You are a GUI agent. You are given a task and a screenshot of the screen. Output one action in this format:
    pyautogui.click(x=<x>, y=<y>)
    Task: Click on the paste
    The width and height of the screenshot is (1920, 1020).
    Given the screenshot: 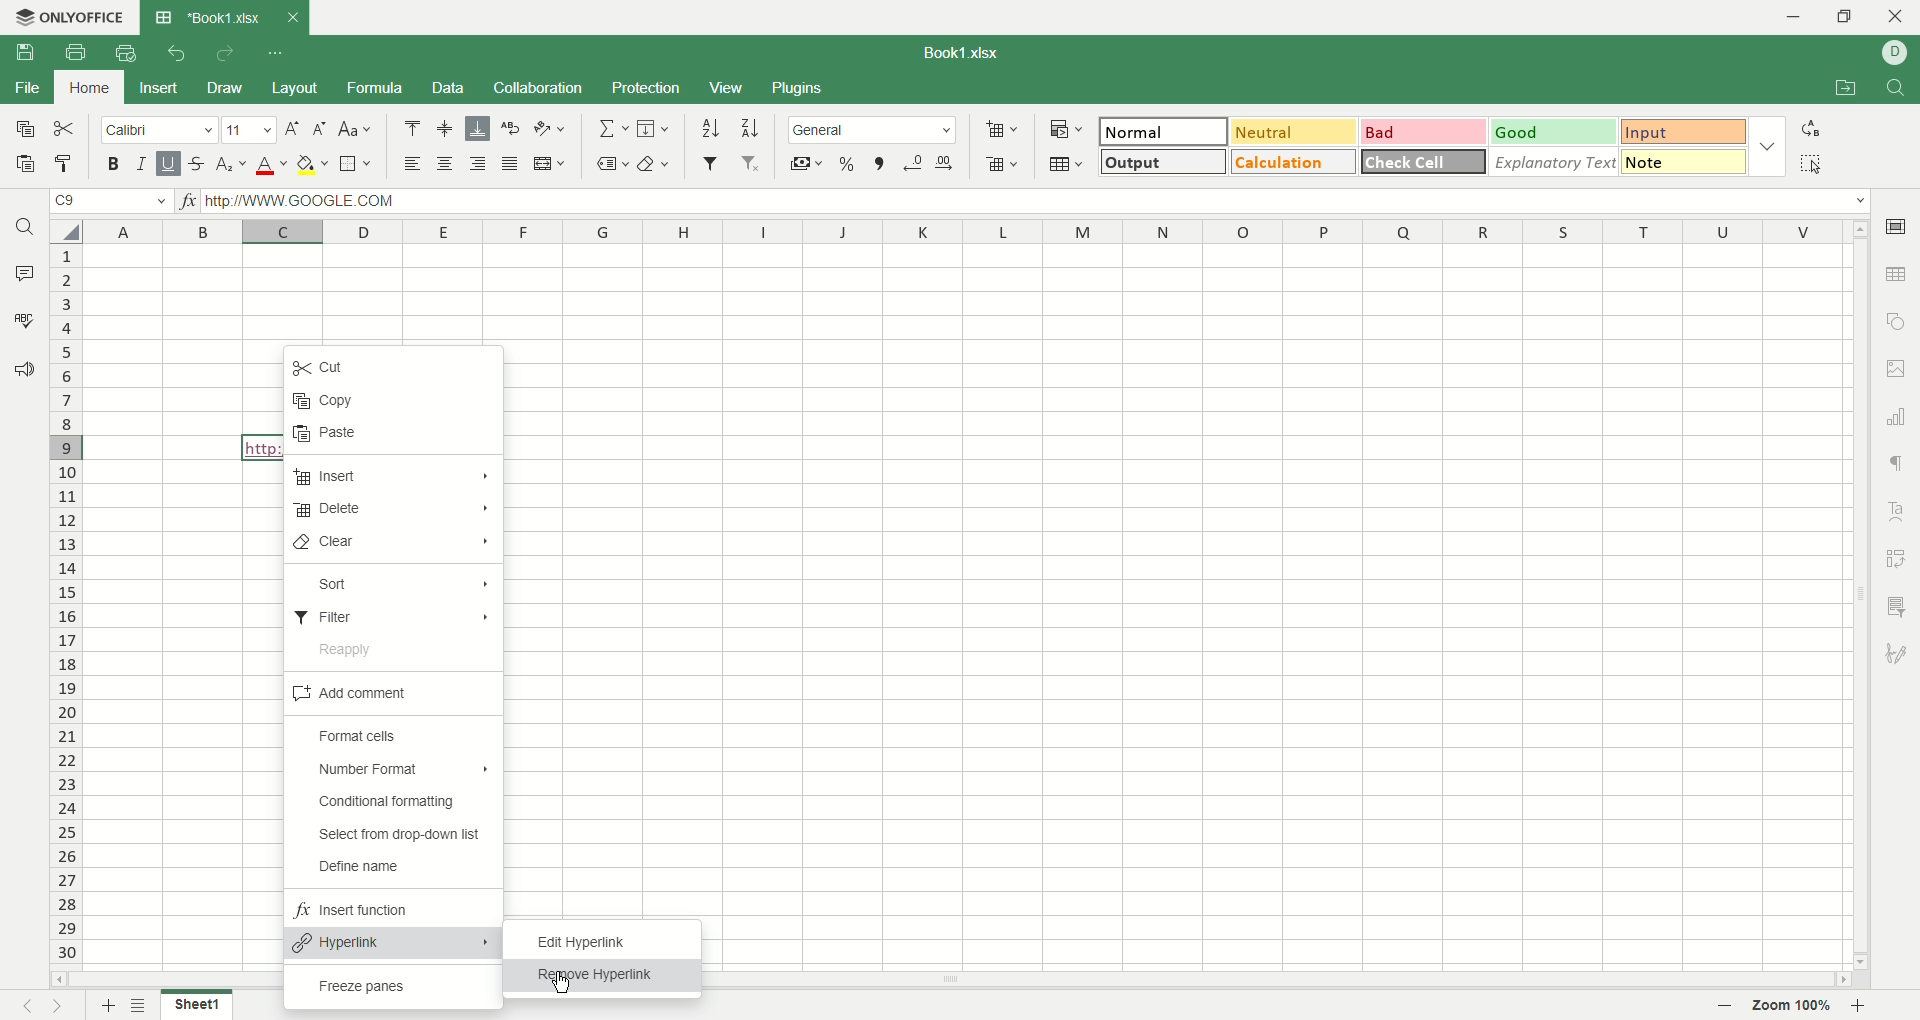 What is the action you would take?
    pyautogui.click(x=23, y=164)
    